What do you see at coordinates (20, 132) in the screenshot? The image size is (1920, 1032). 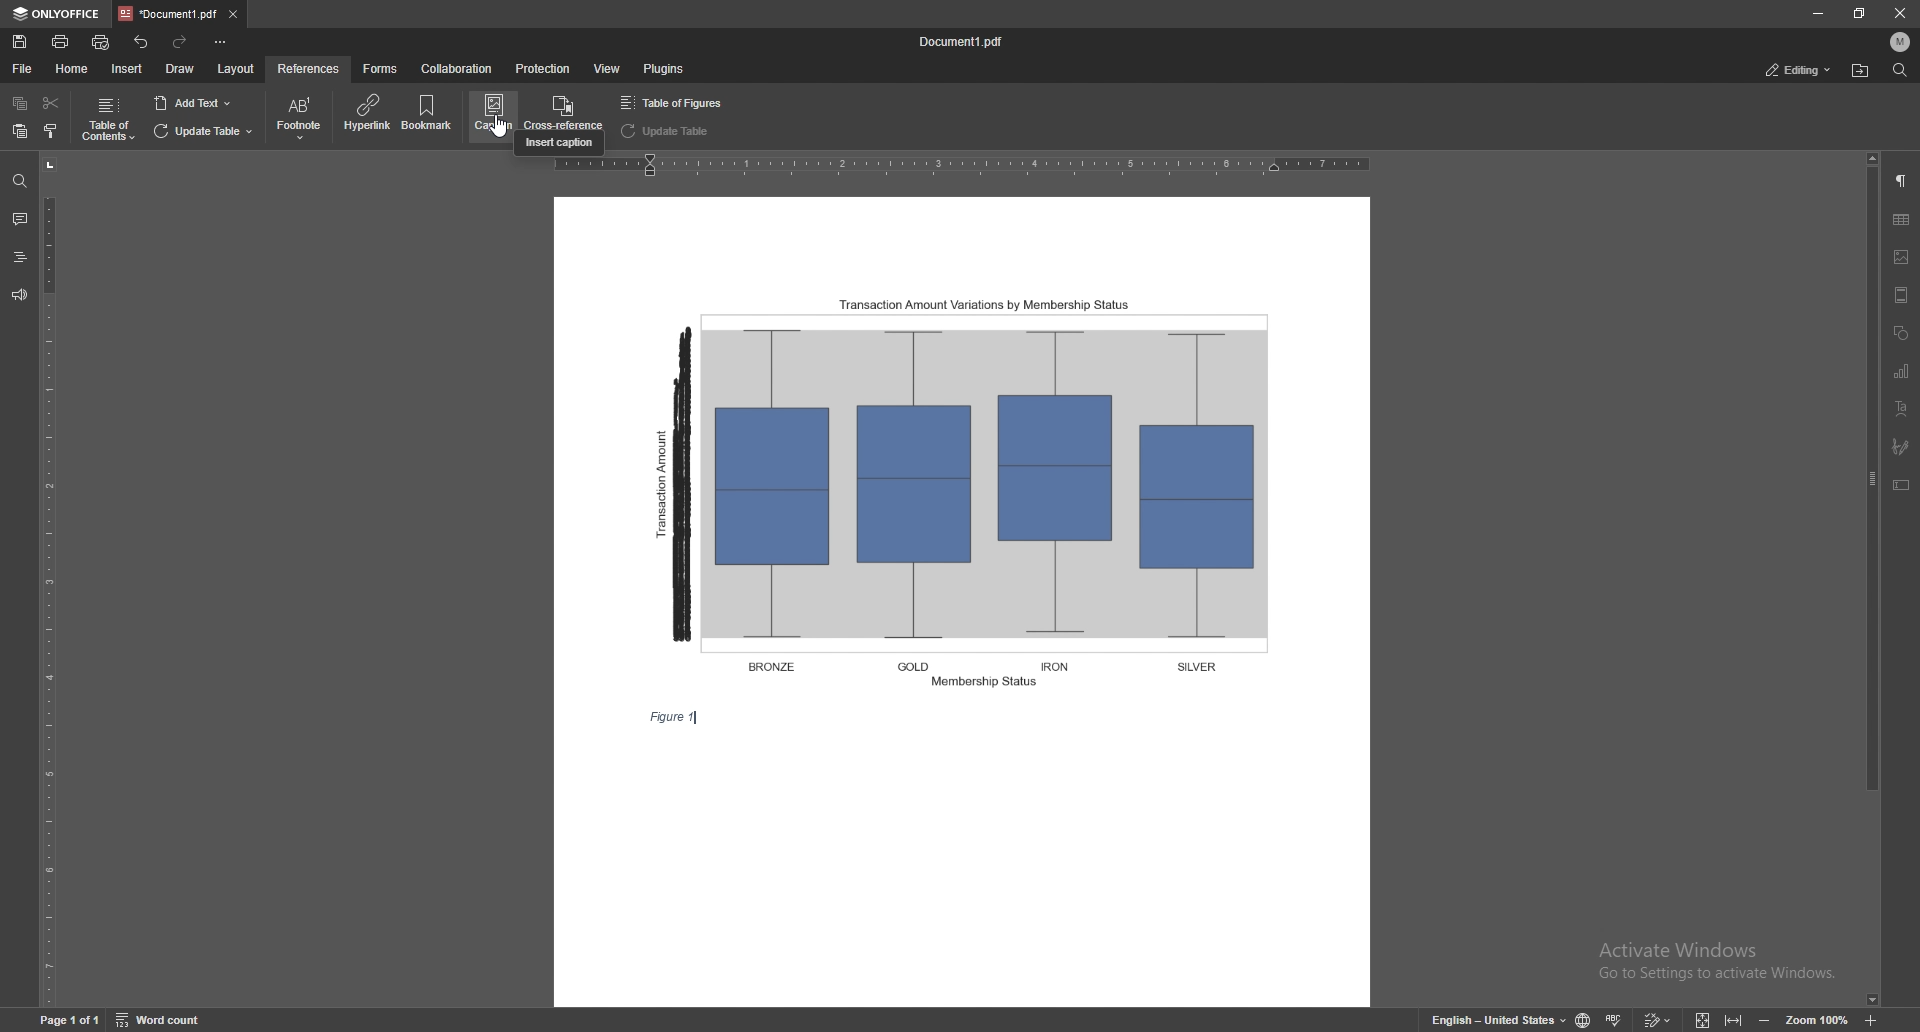 I see `paste` at bounding box center [20, 132].